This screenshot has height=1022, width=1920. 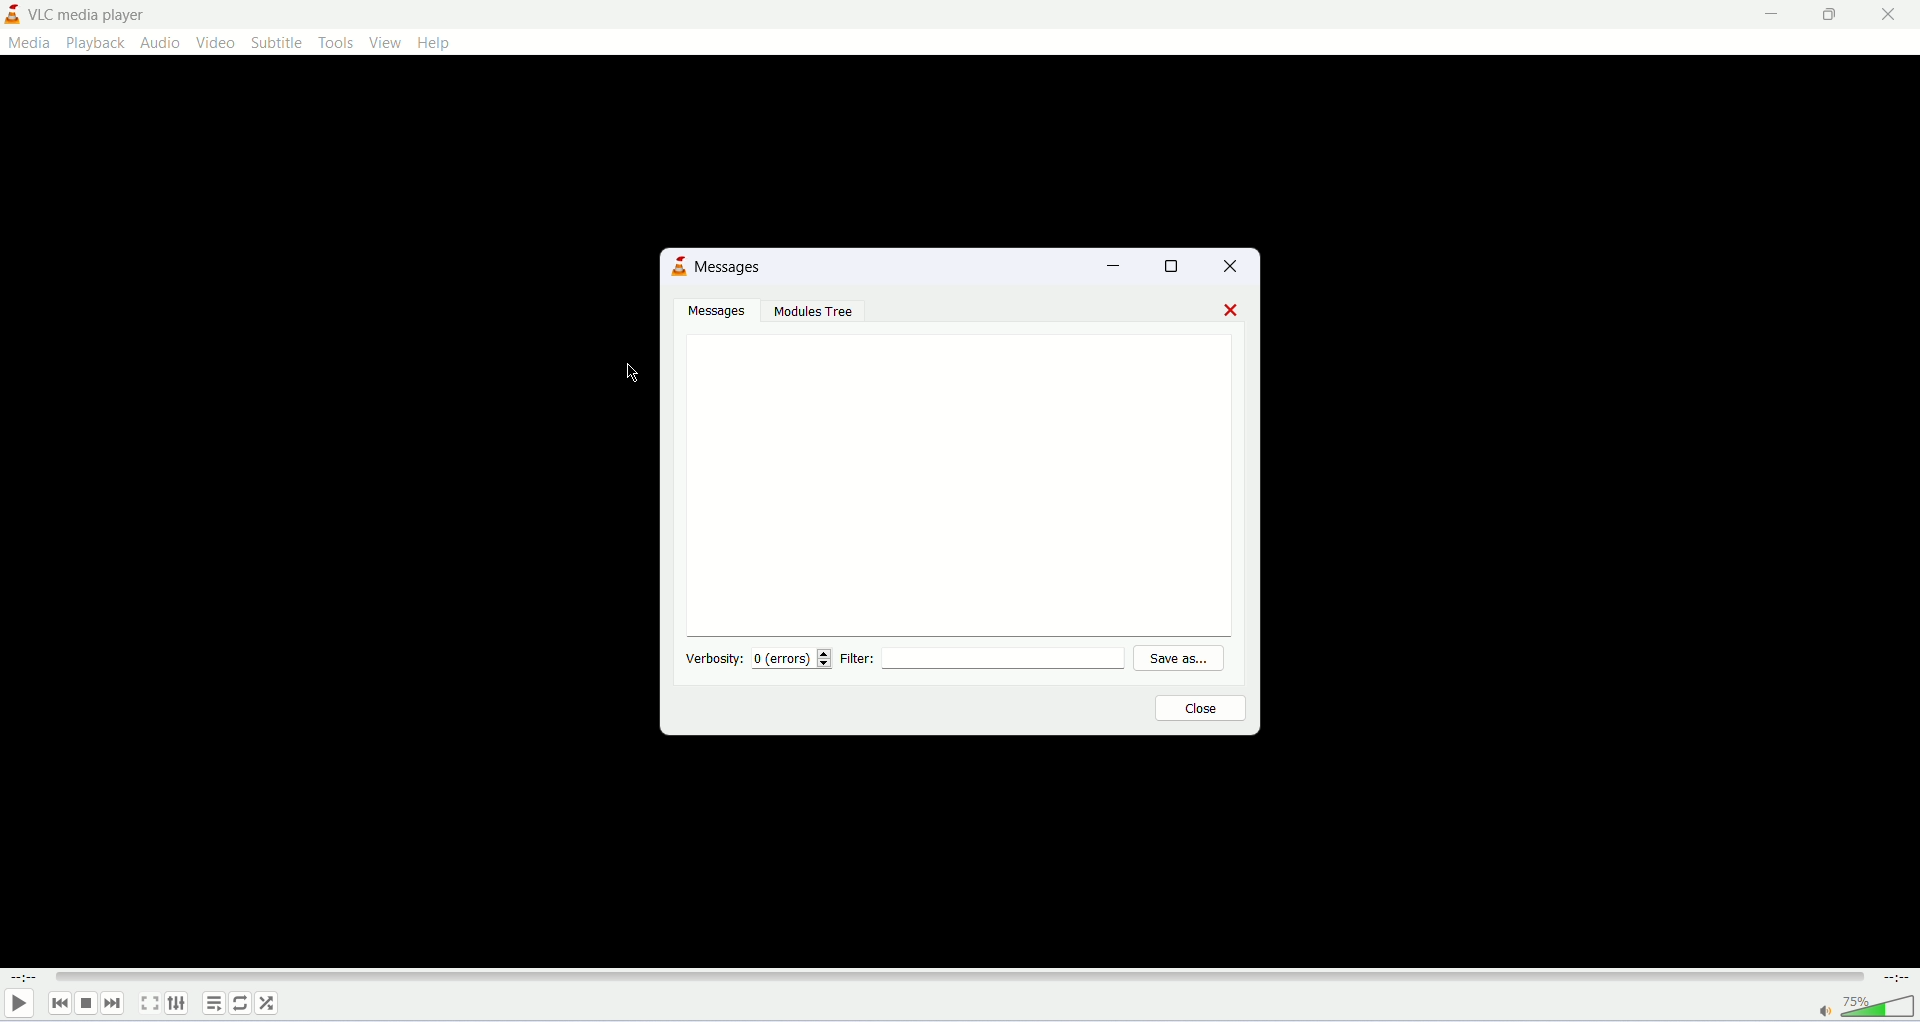 I want to click on messages, so click(x=955, y=480).